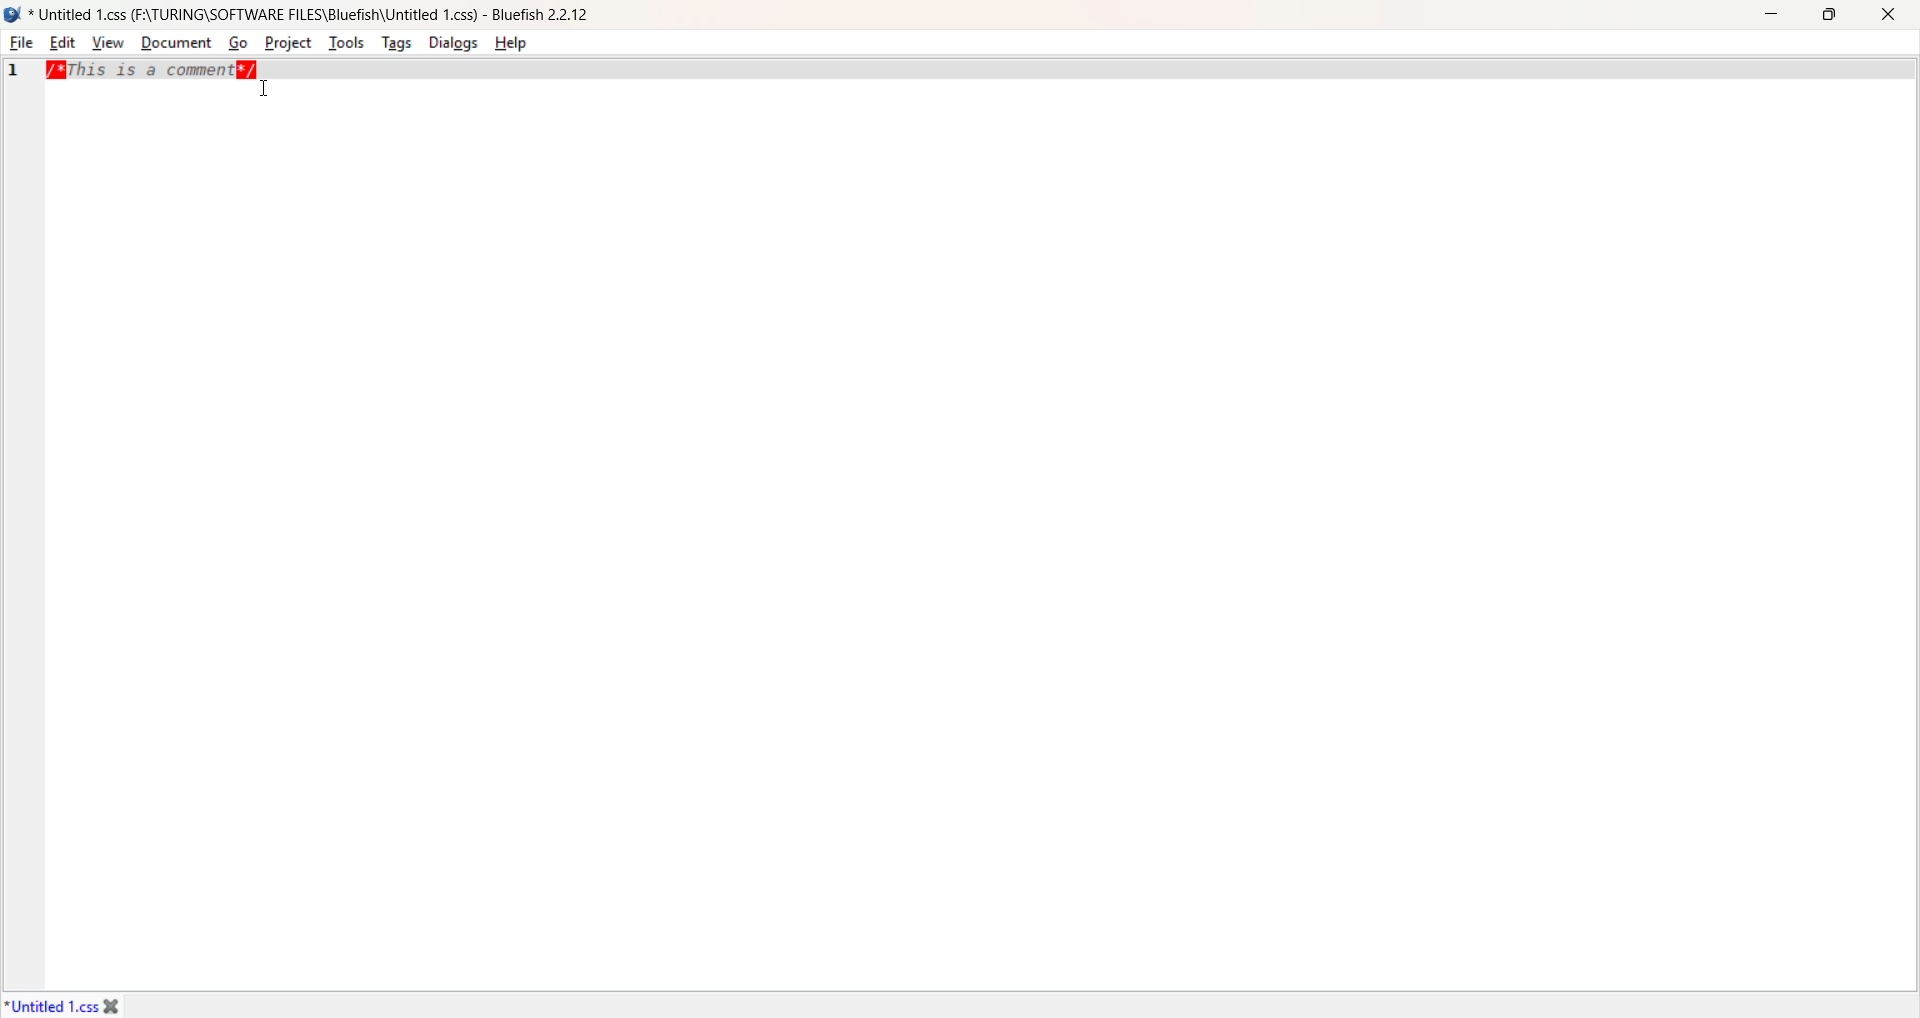 The height and width of the screenshot is (1018, 1920). What do you see at coordinates (523, 41) in the screenshot?
I see `Help` at bounding box center [523, 41].